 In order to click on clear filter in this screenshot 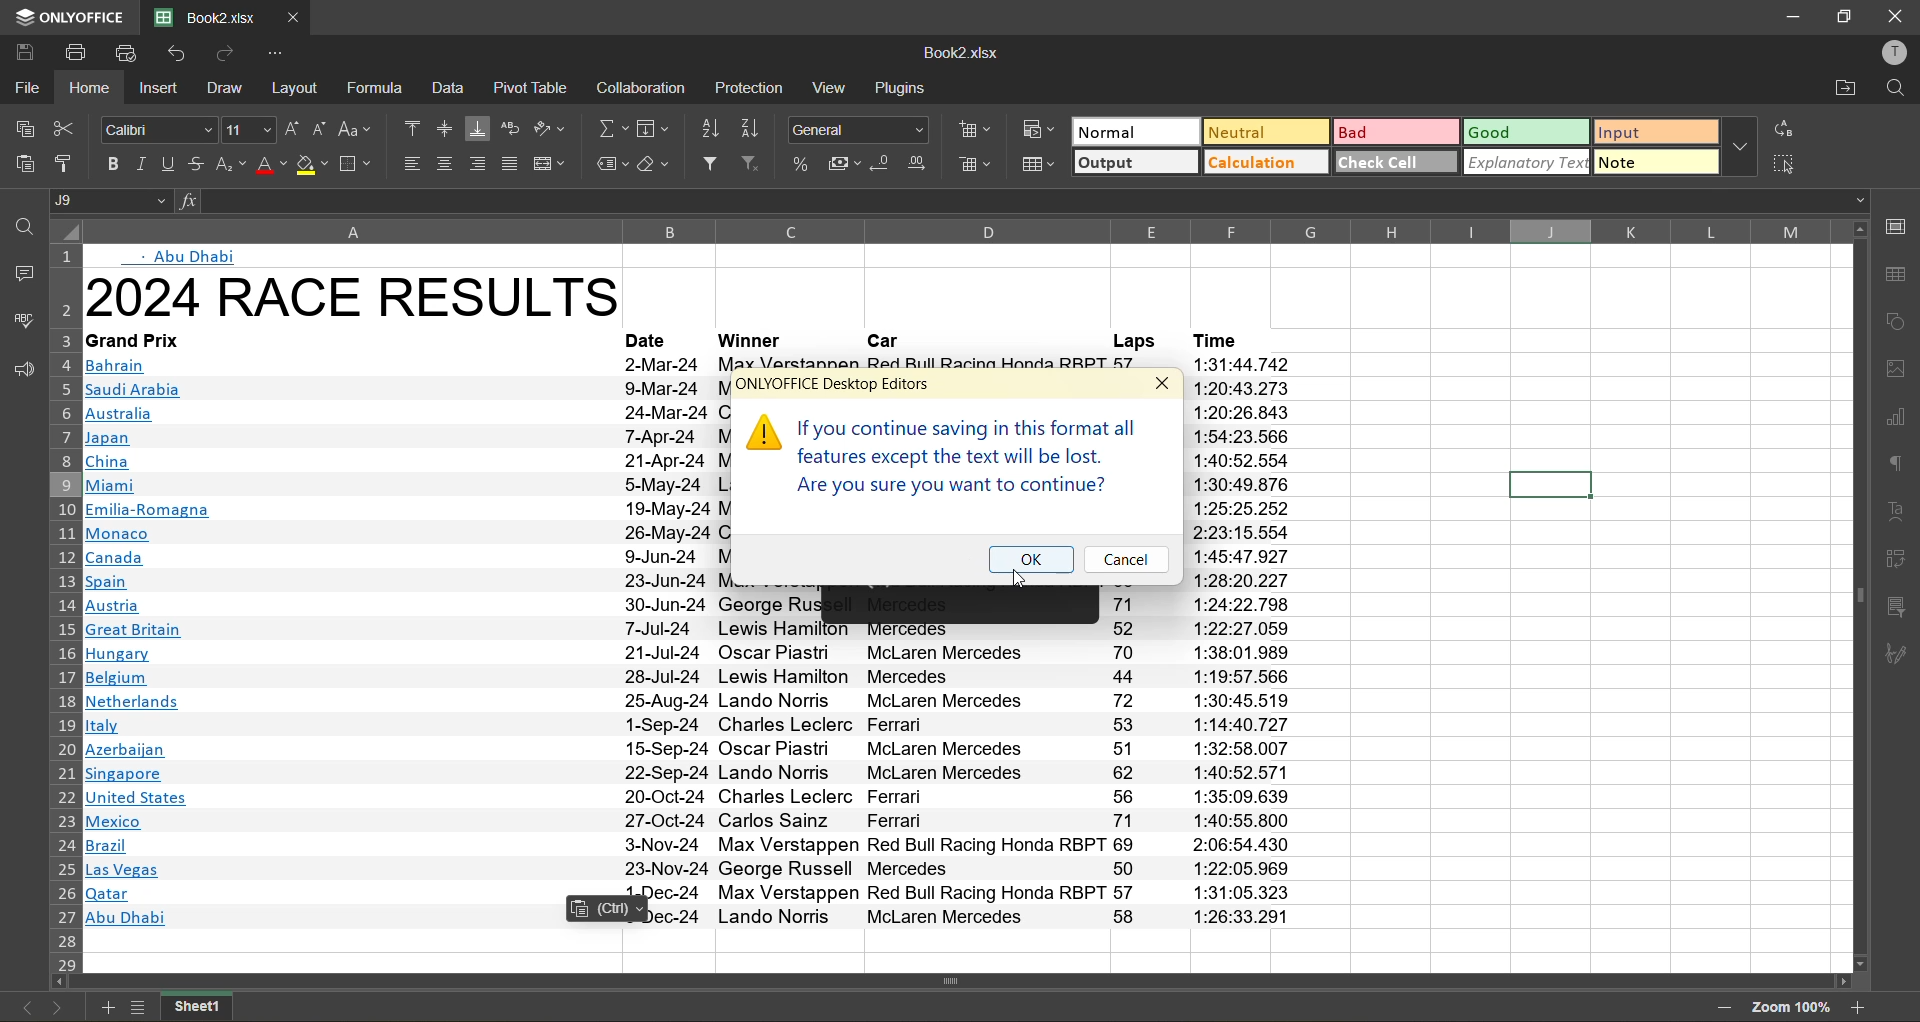, I will do `click(752, 163)`.